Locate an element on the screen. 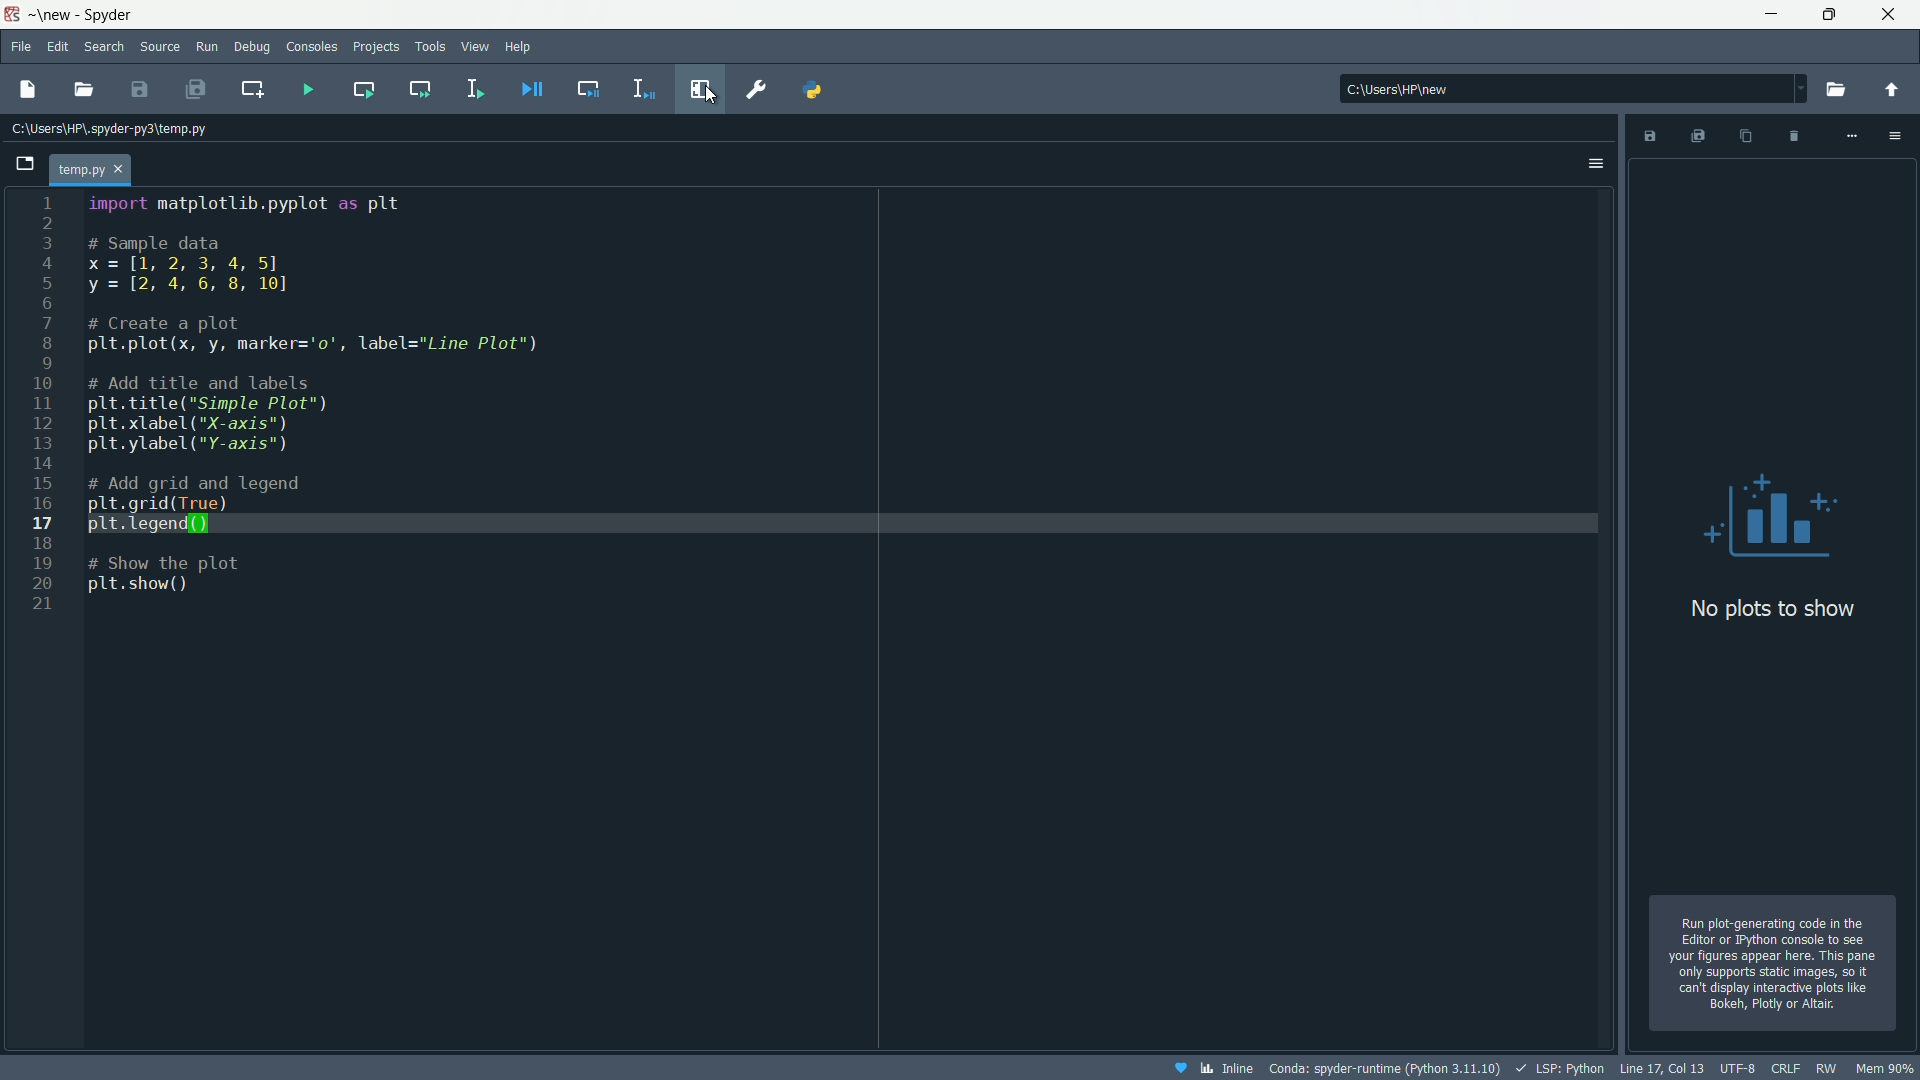 Image resolution: width=1920 pixels, height=1080 pixels. view is located at coordinates (476, 48).